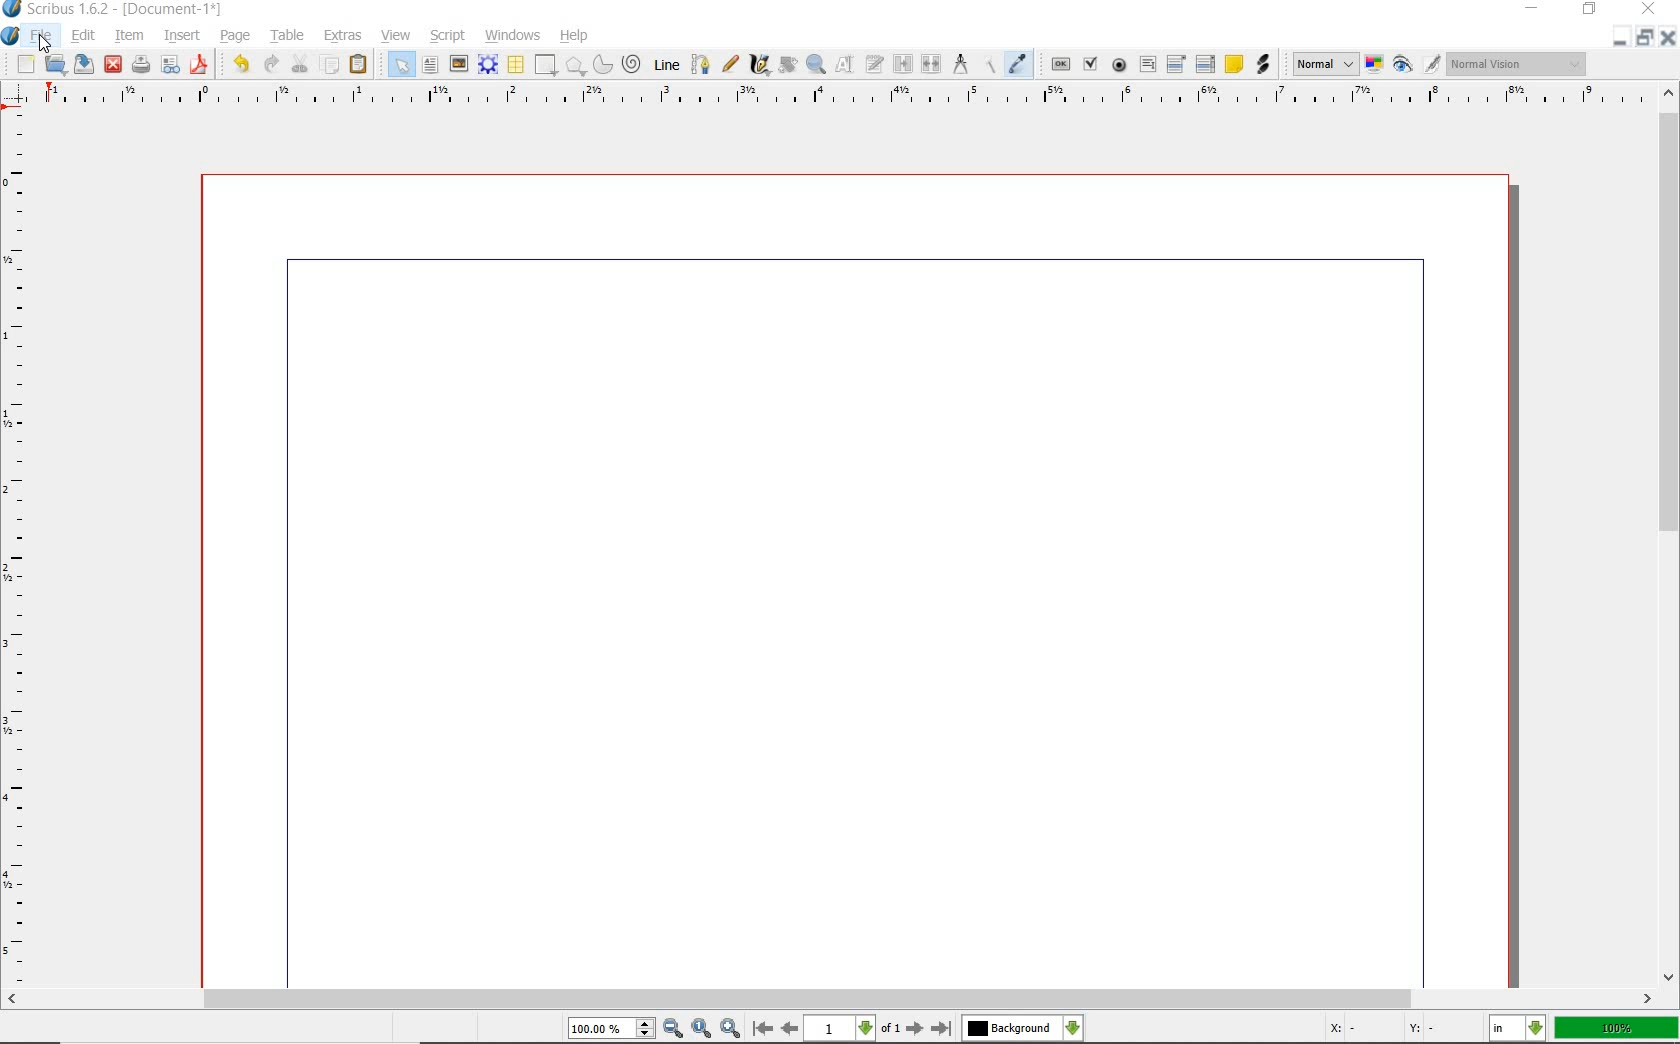  Describe the element at coordinates (876, 63) in the screenshot. I see `edit text with story editor` at that location.